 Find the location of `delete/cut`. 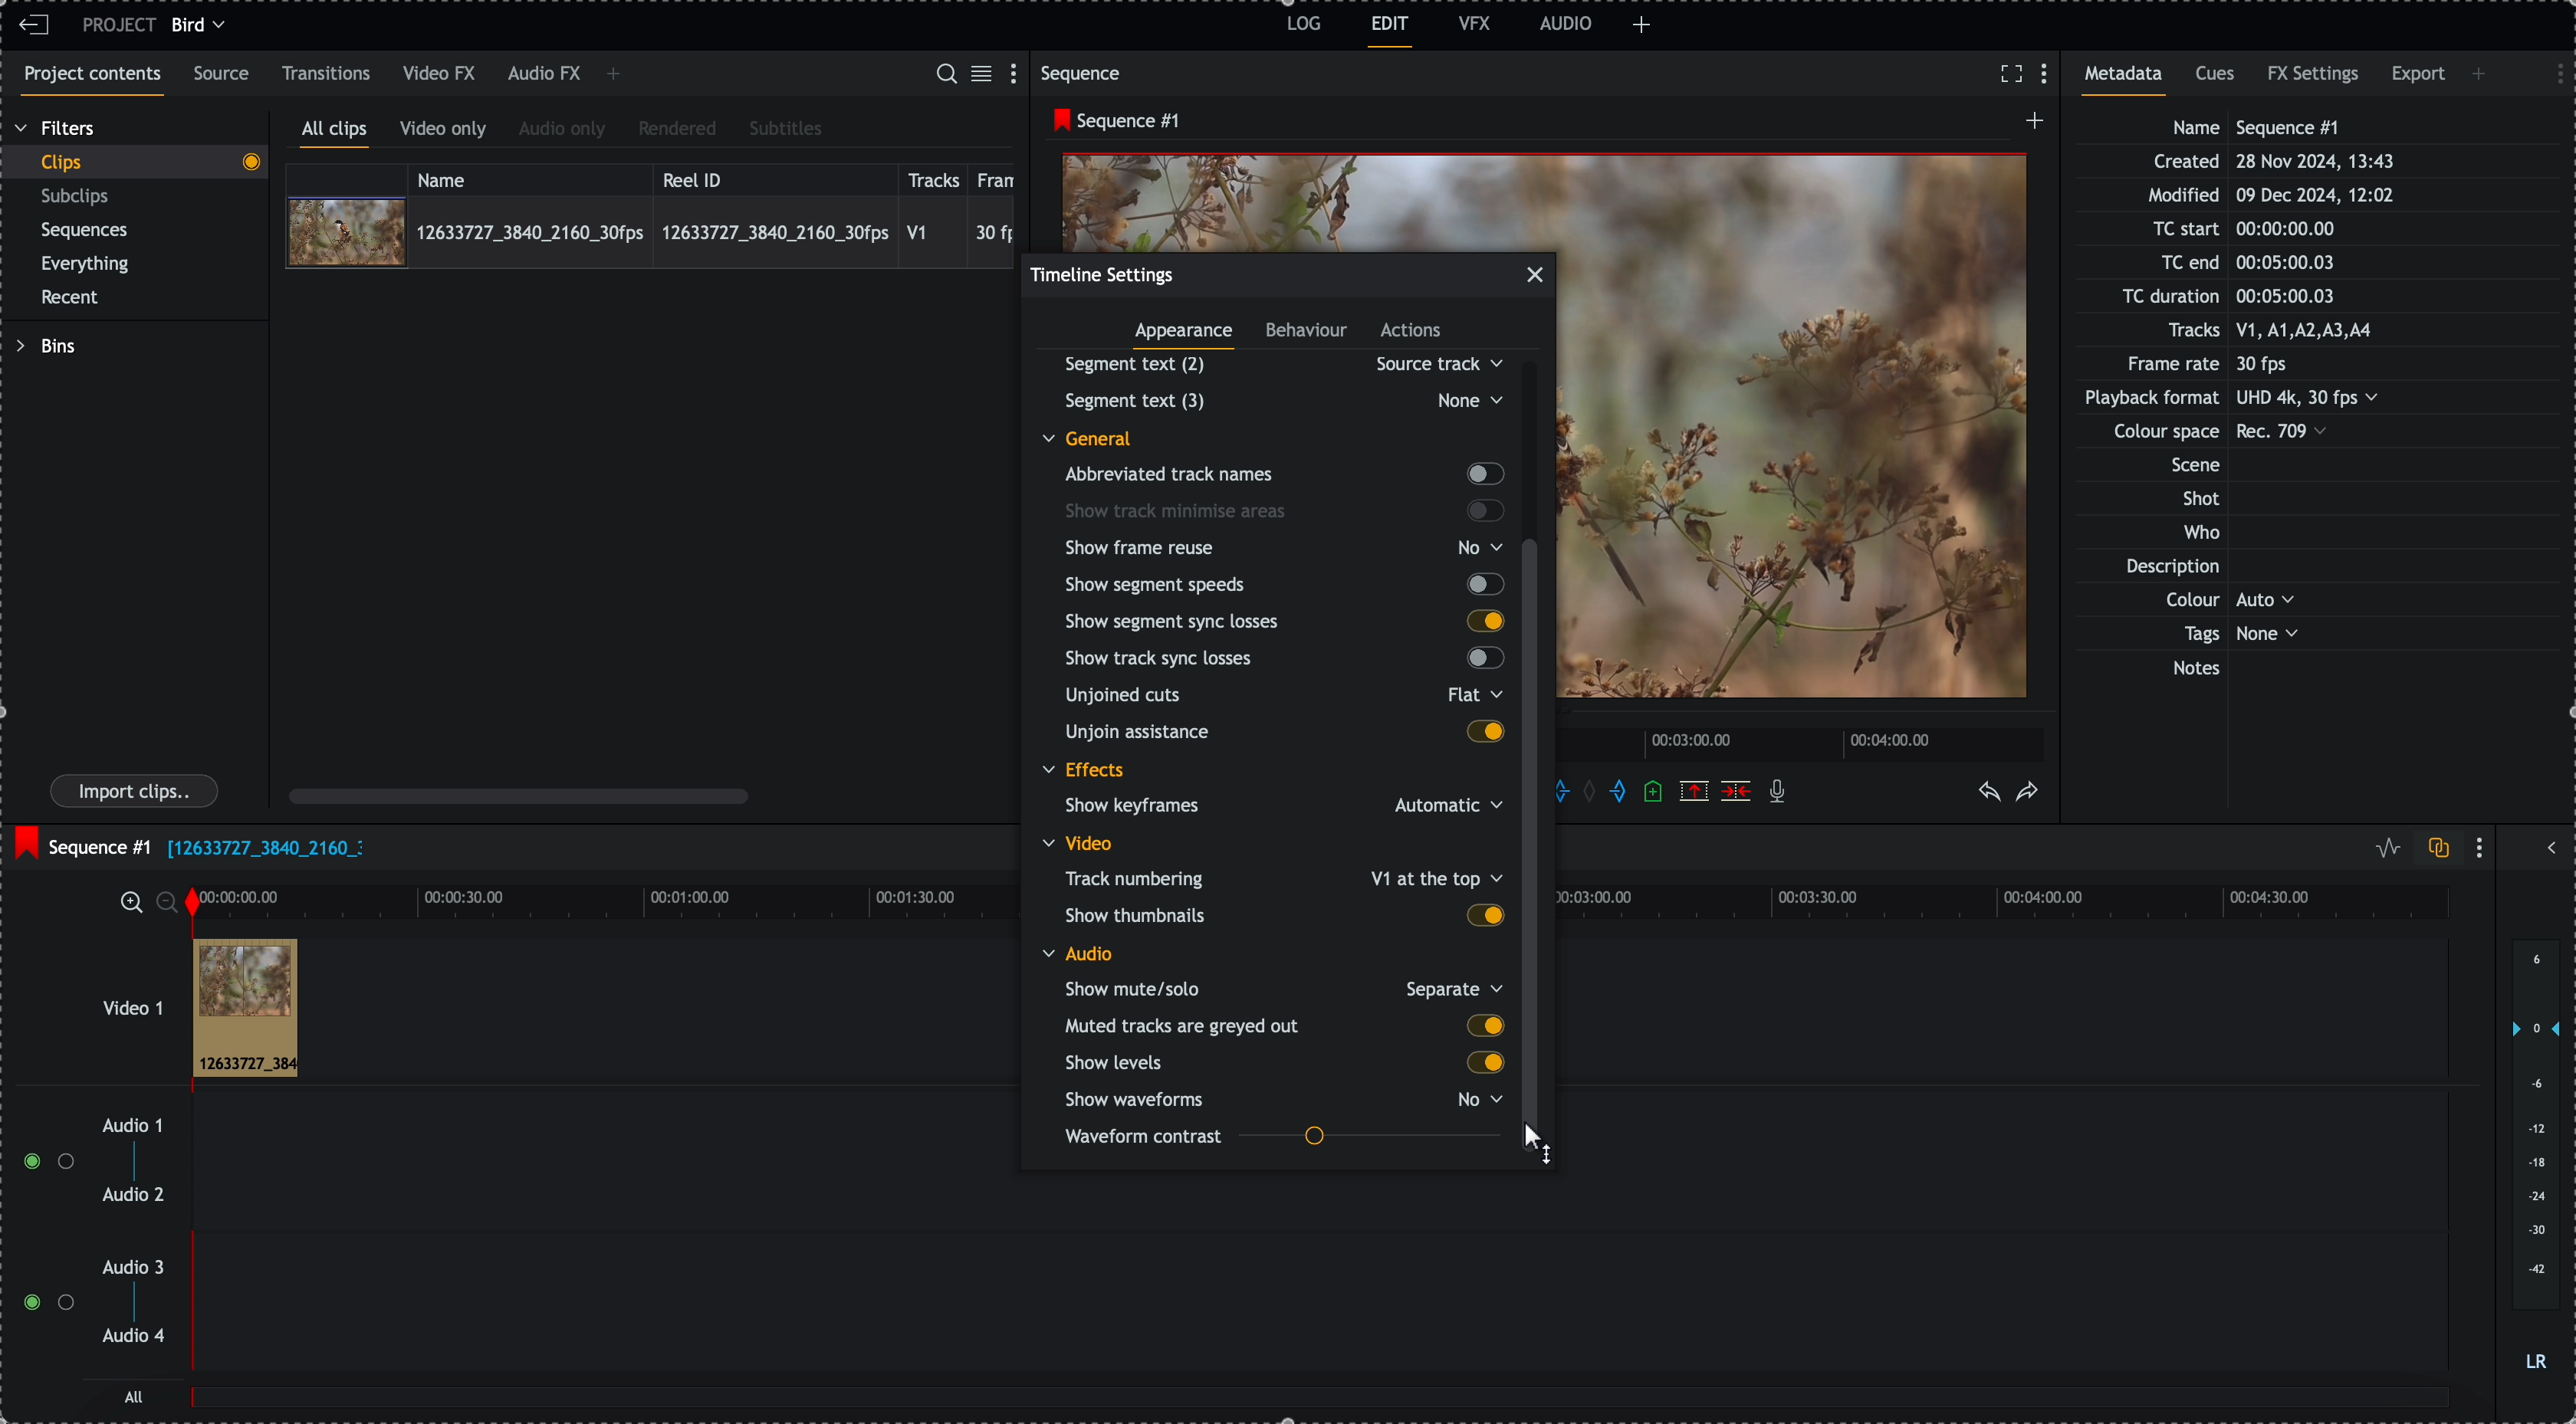

delete/cut is located at coordinates (1736, 791).